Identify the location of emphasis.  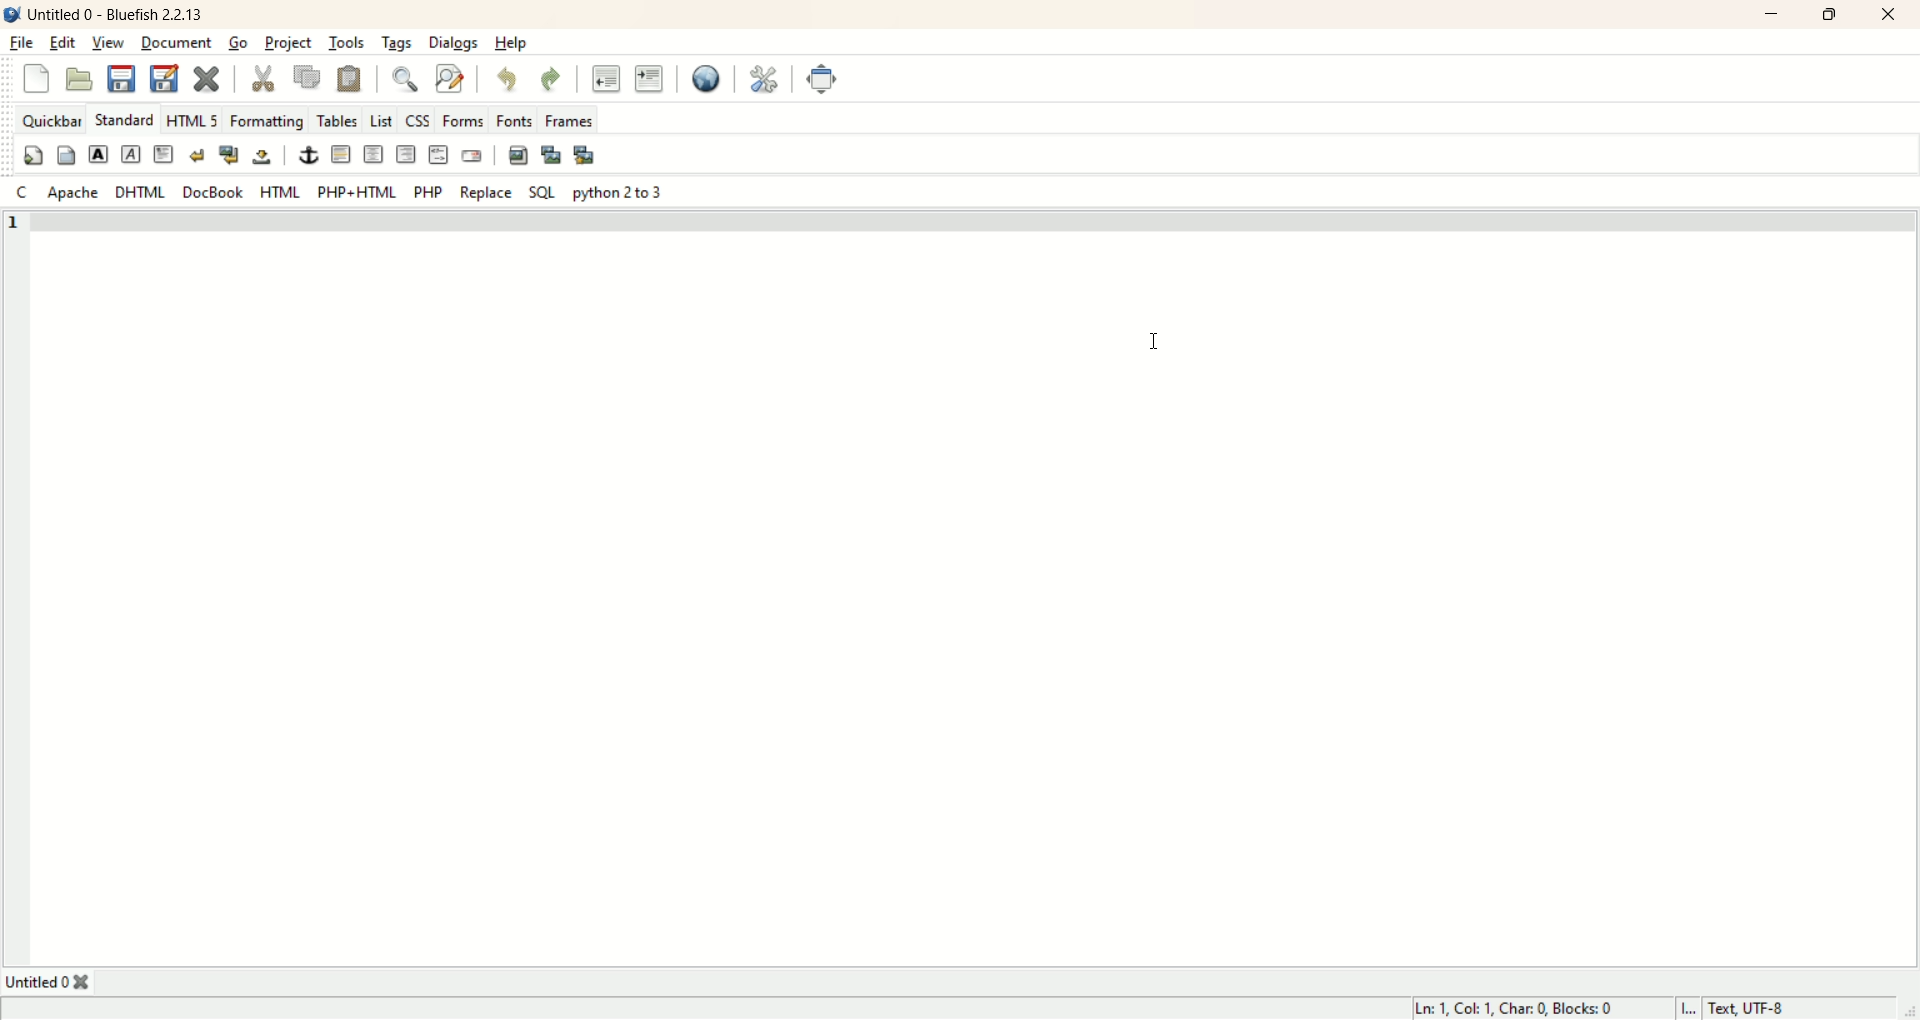
(129, 156).